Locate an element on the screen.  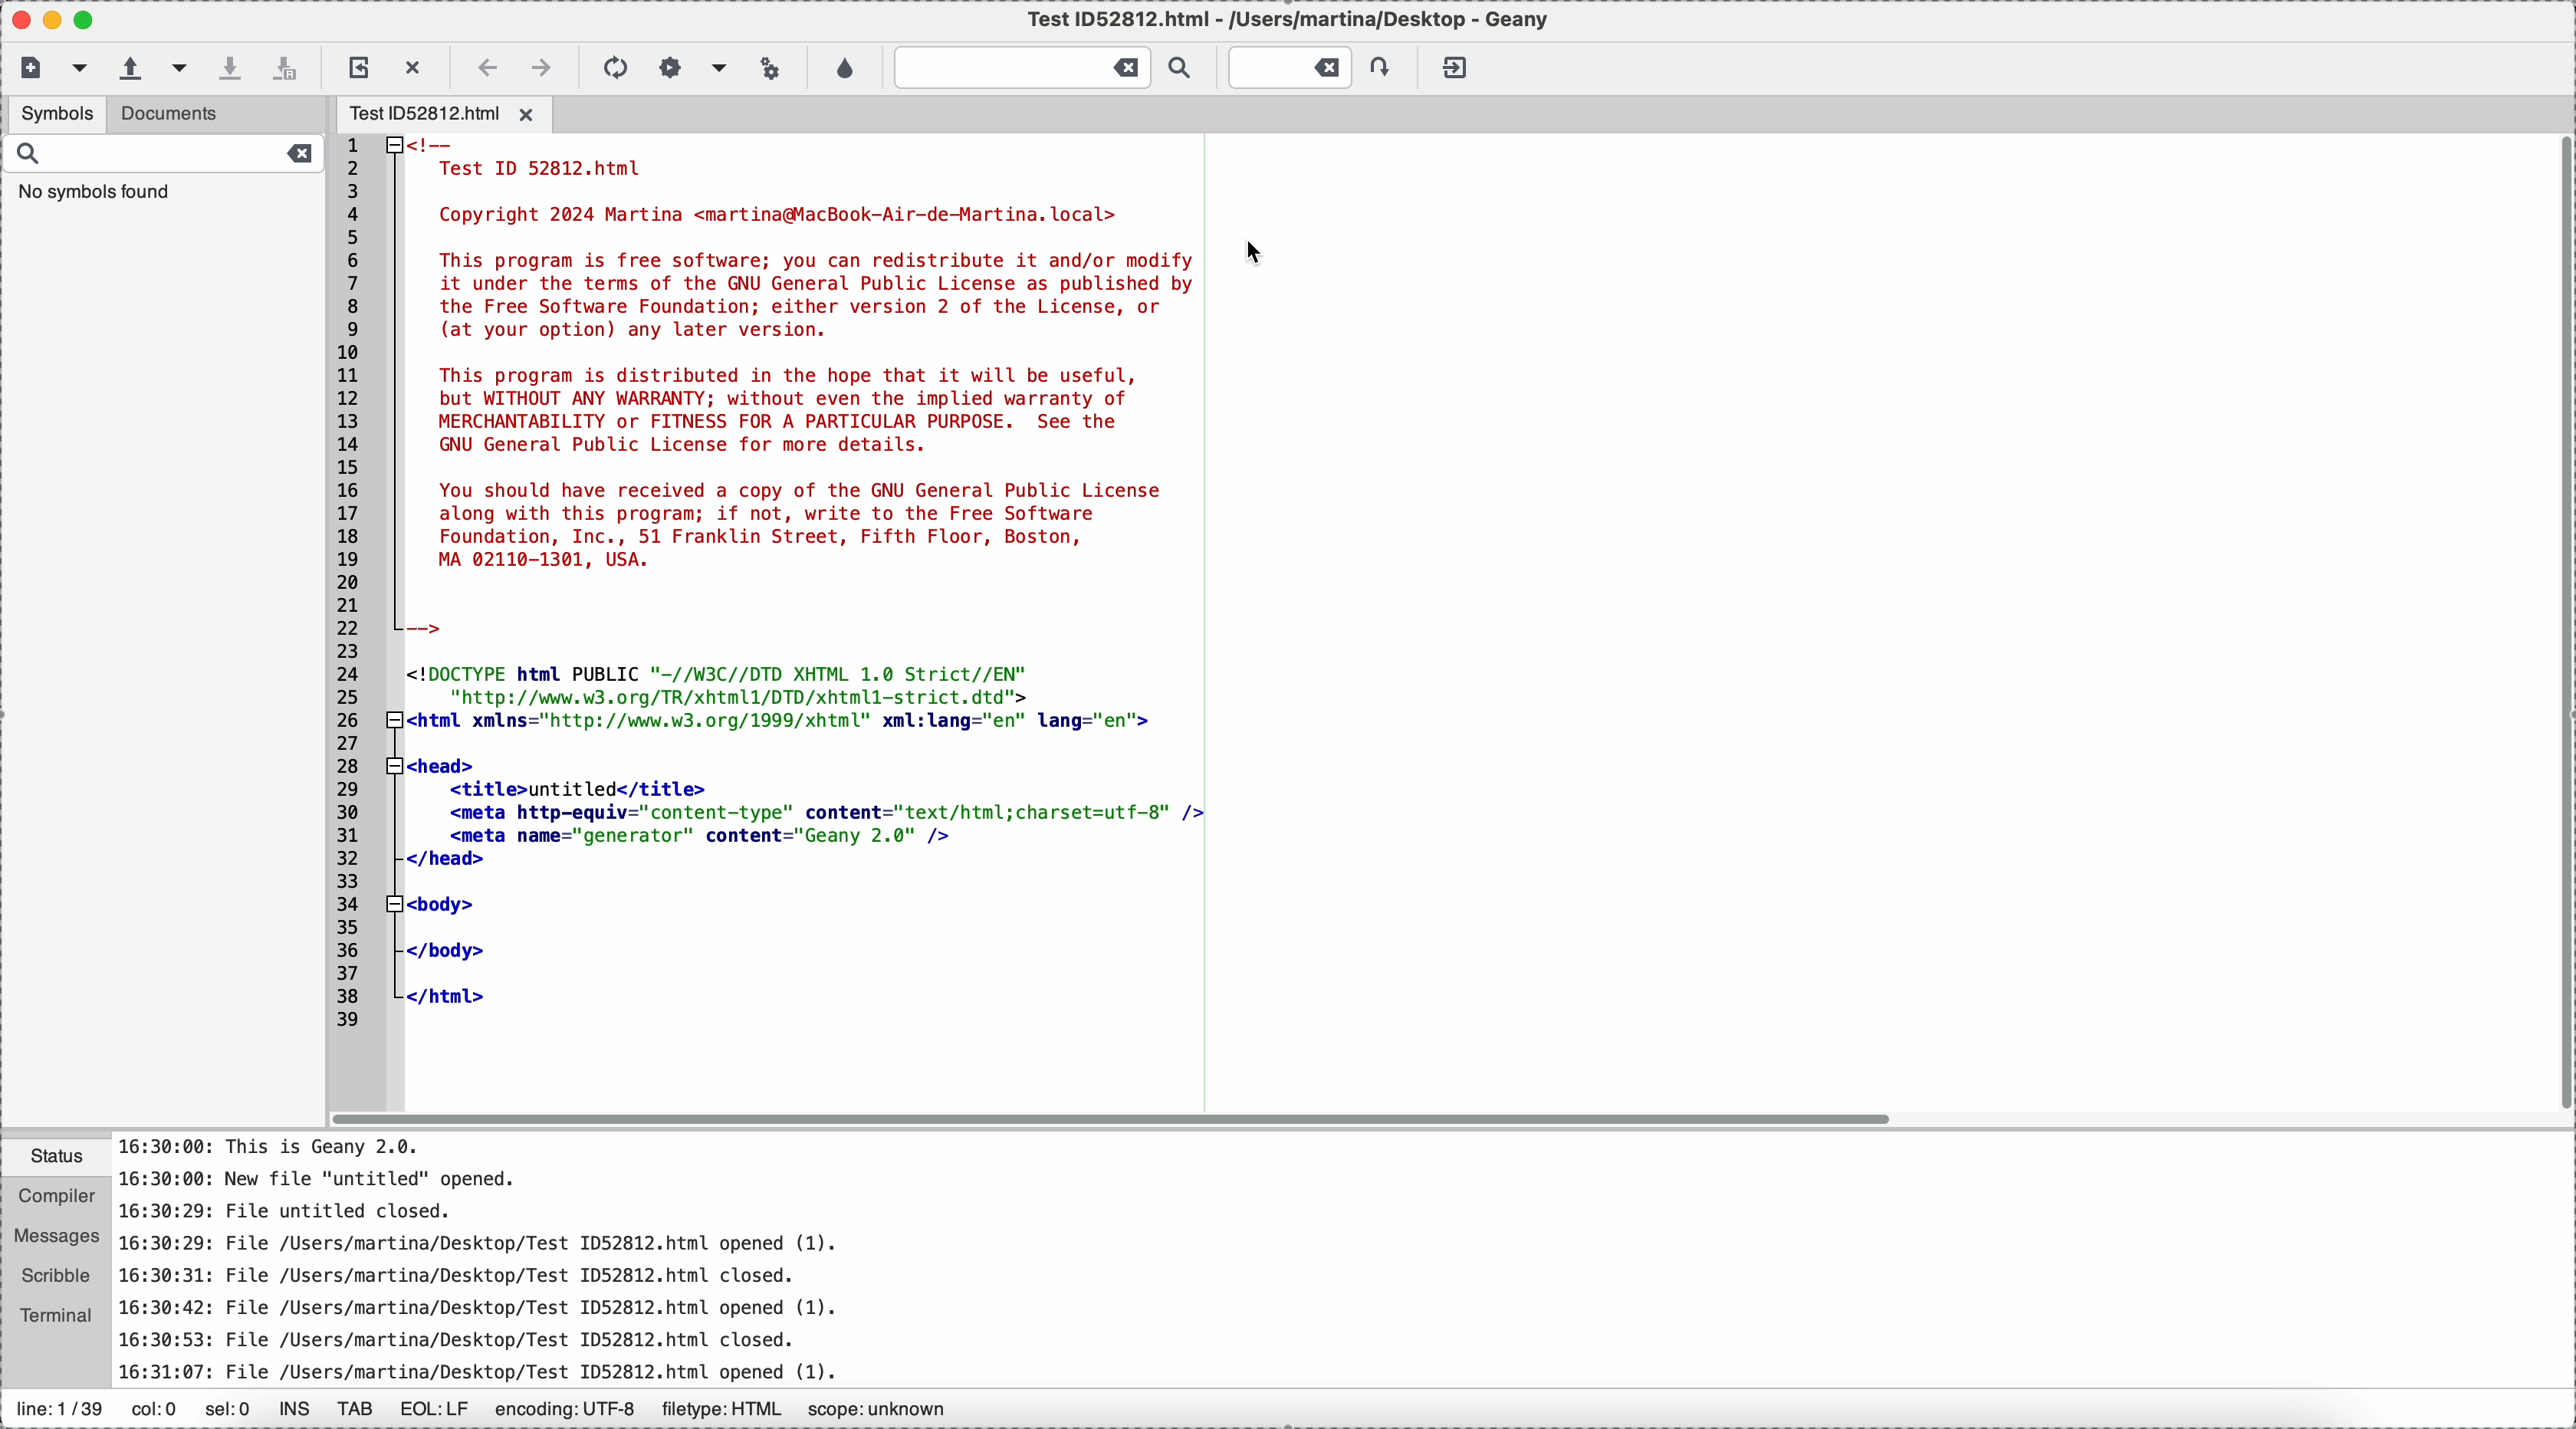
cursor is located at coordinates (1251, 254).